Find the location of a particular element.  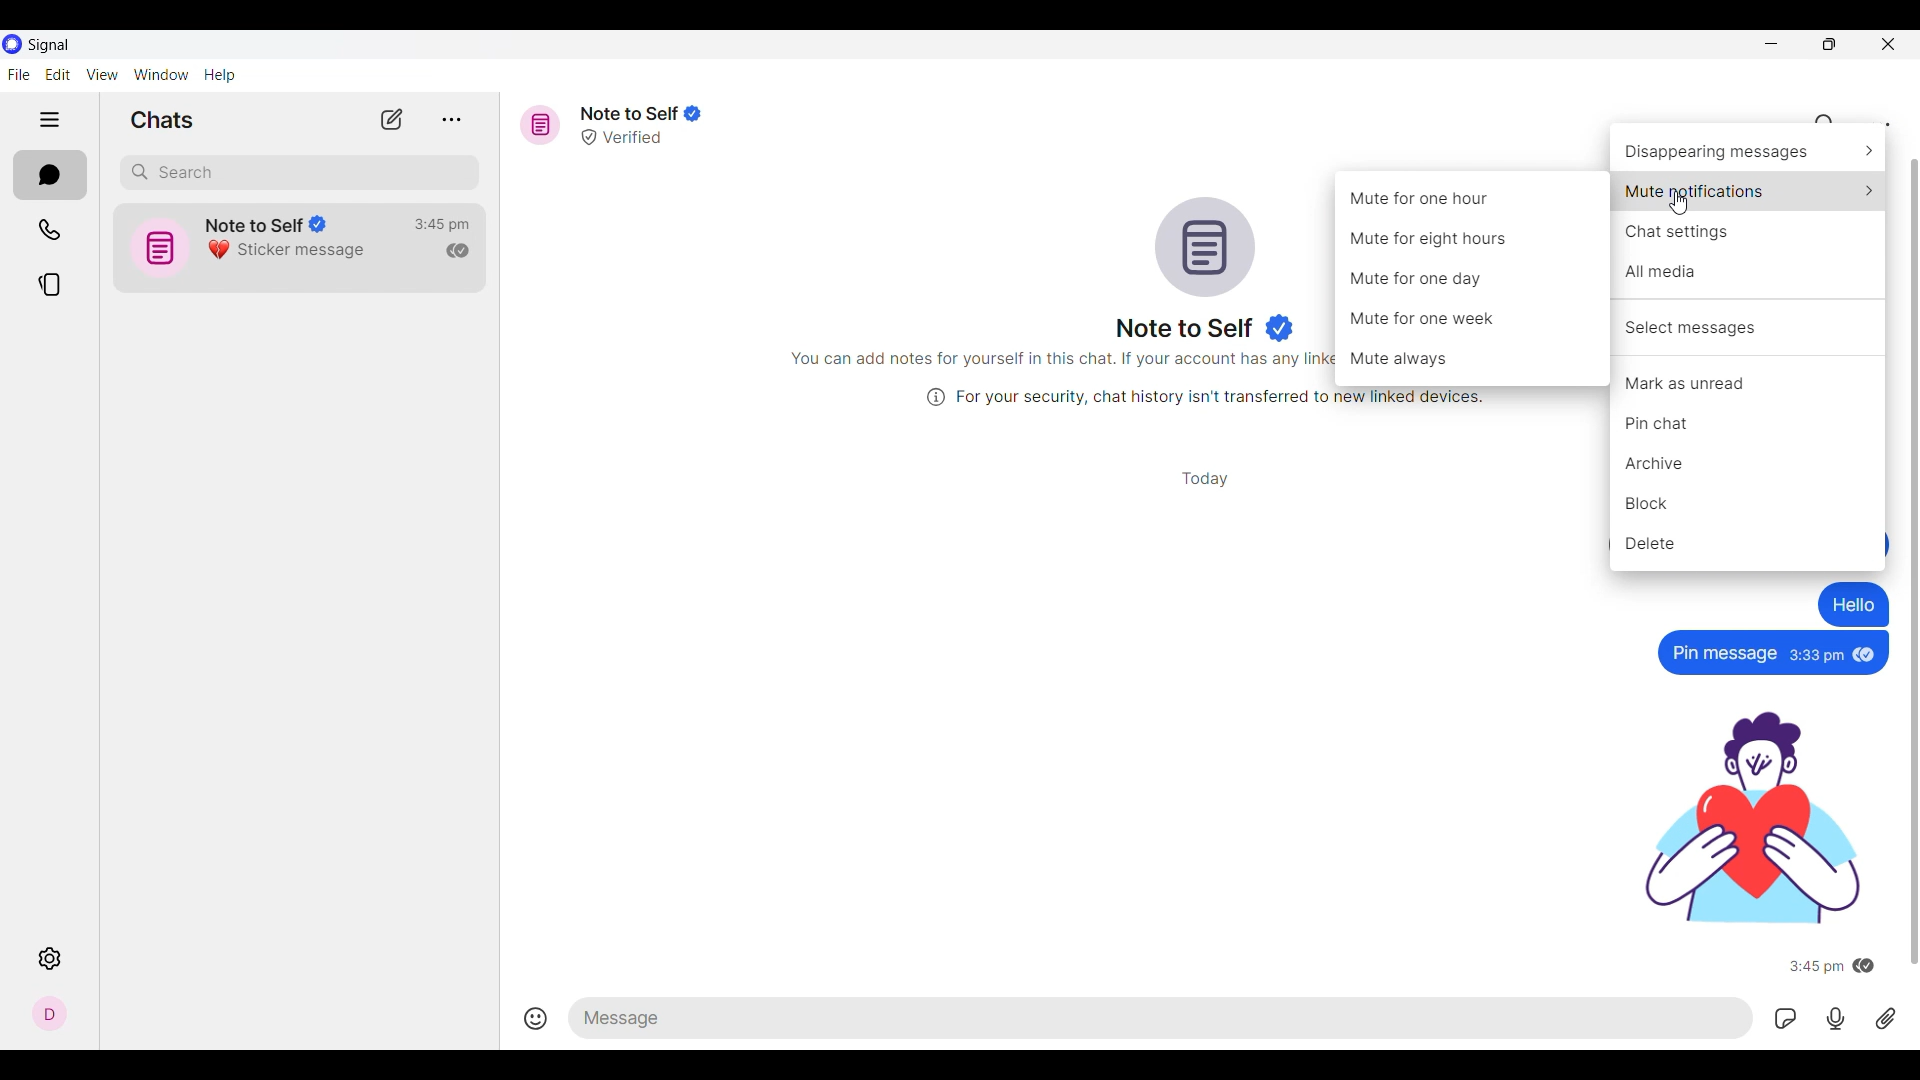

Record voice message is located at coordinates (1836, 1018).